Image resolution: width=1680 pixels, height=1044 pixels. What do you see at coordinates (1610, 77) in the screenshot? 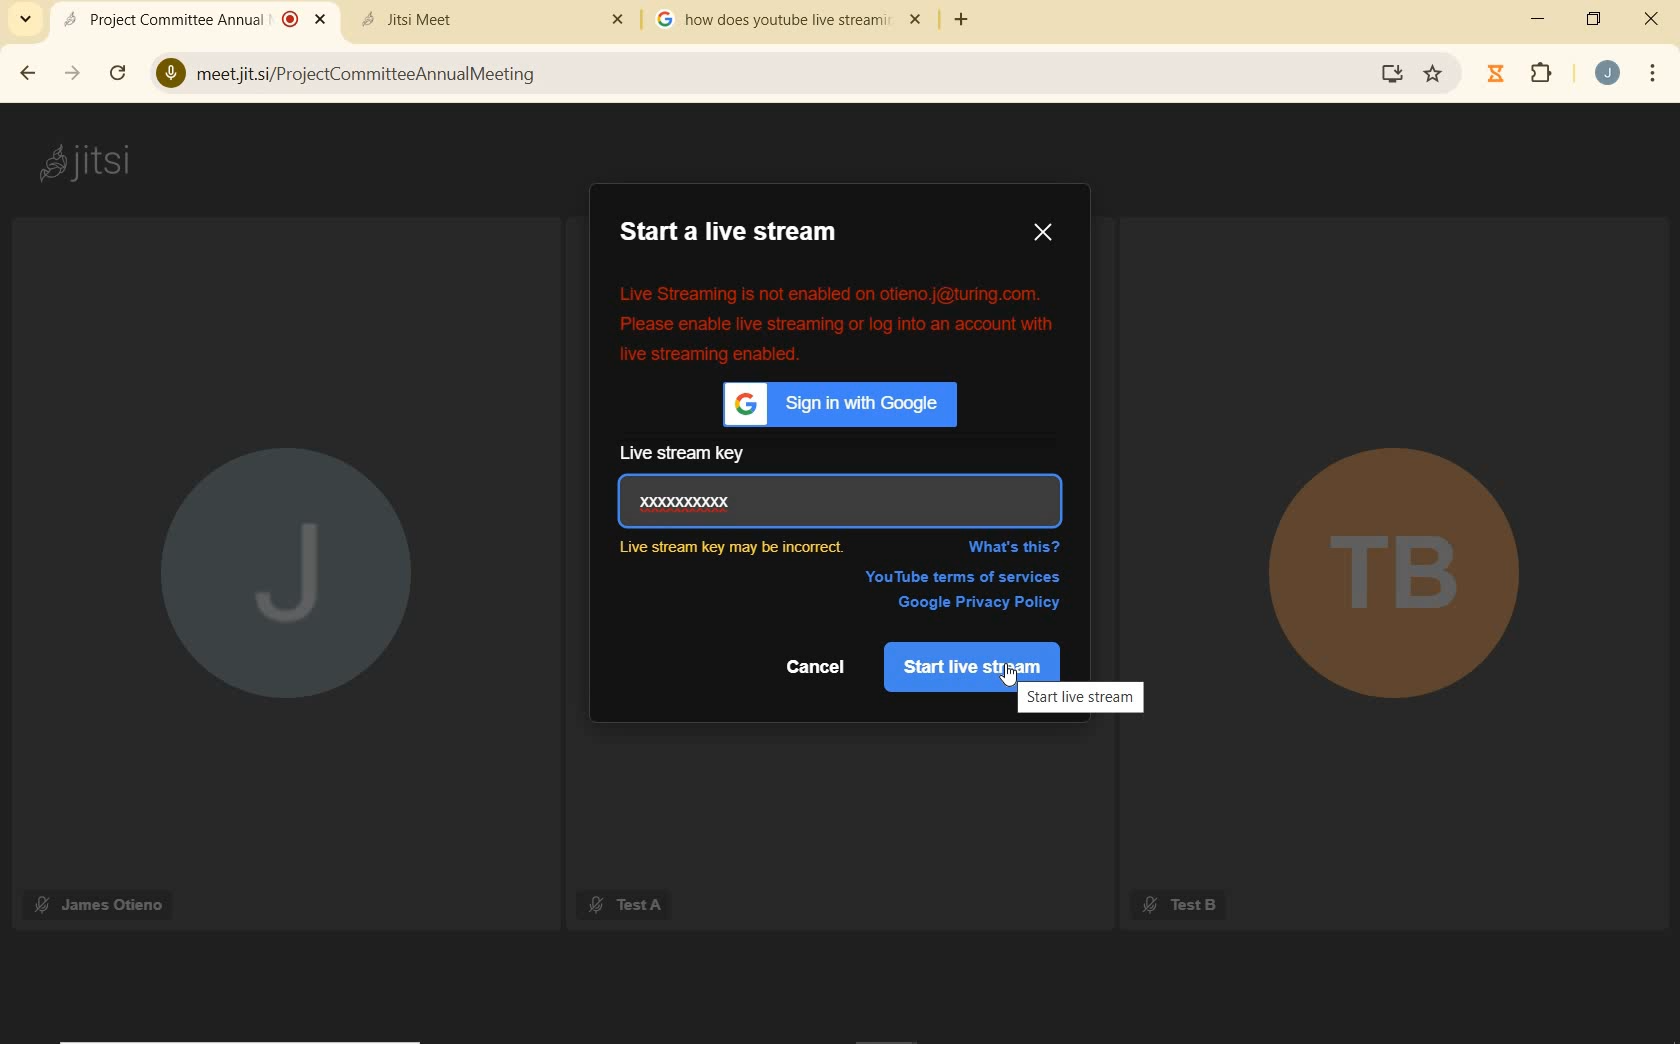
I see `account` at bounding box center [1610, 77].